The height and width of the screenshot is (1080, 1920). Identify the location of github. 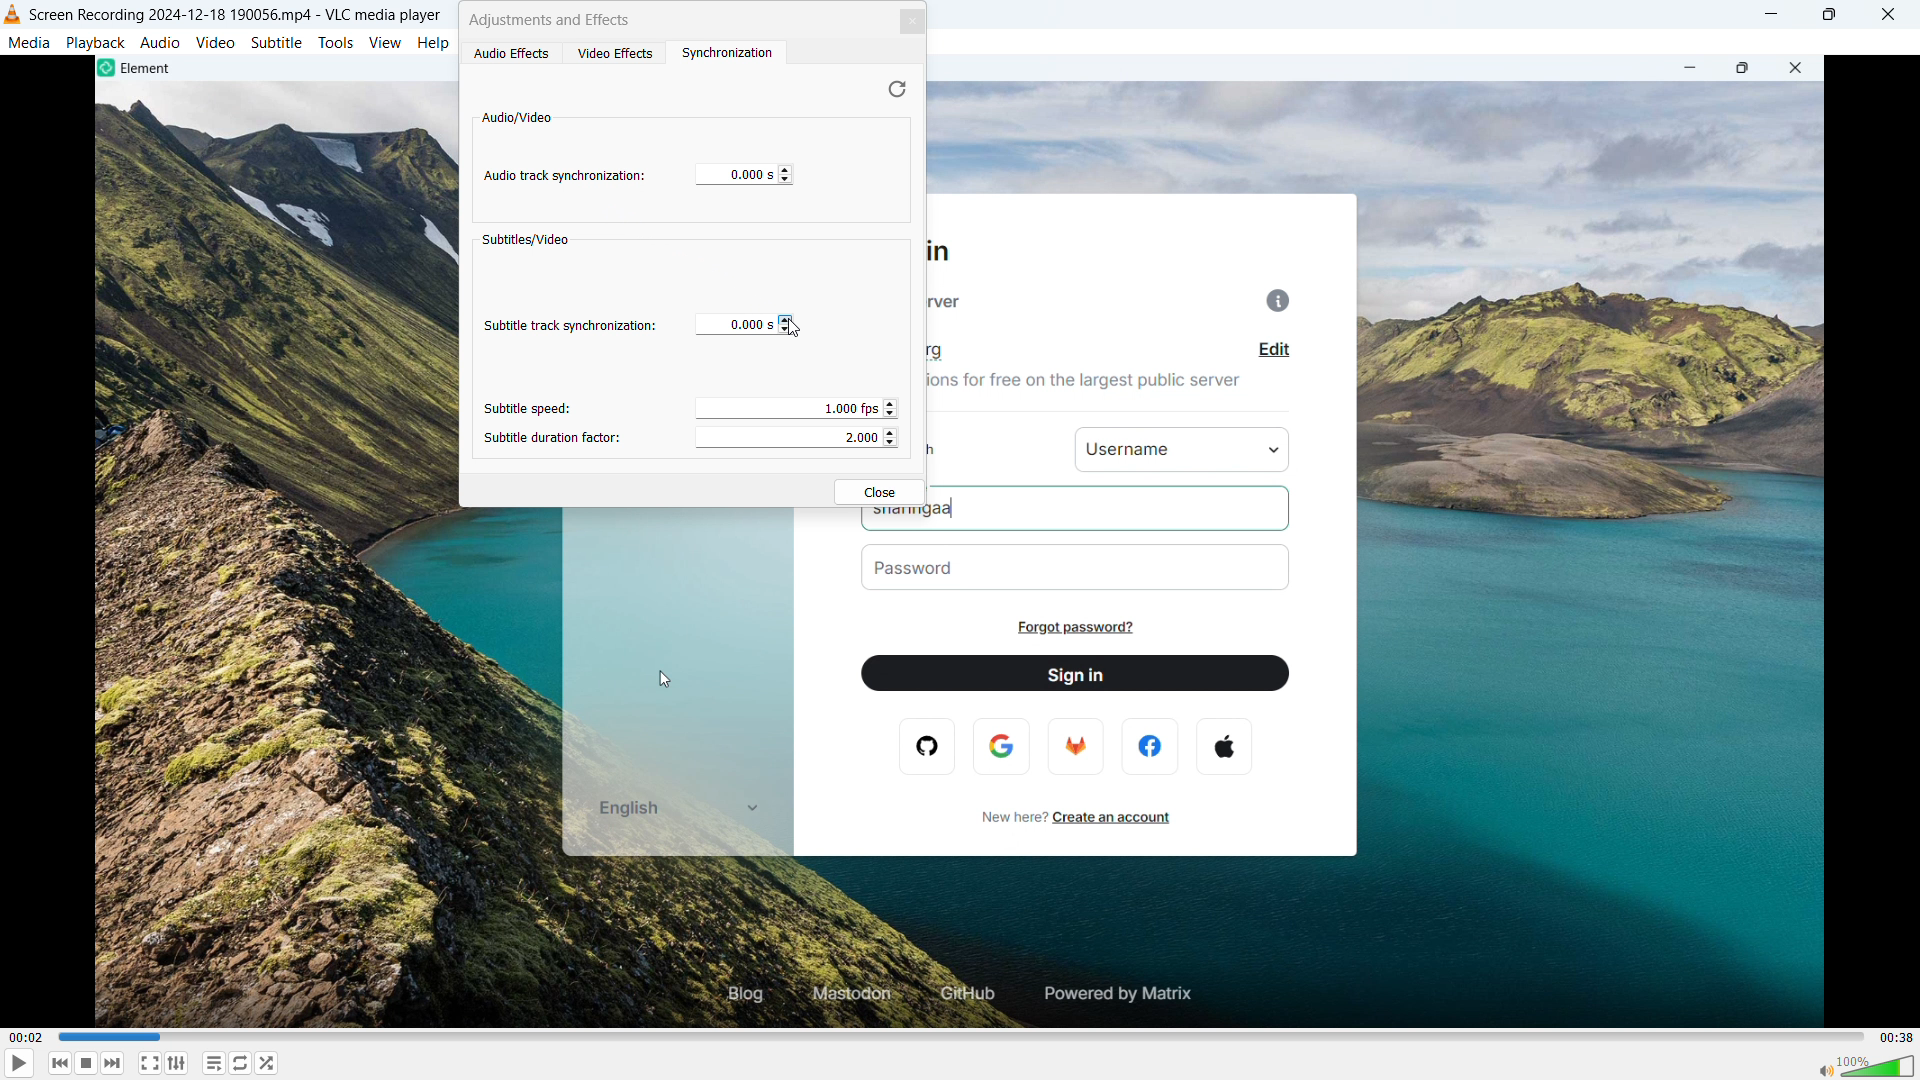
(957, 992).